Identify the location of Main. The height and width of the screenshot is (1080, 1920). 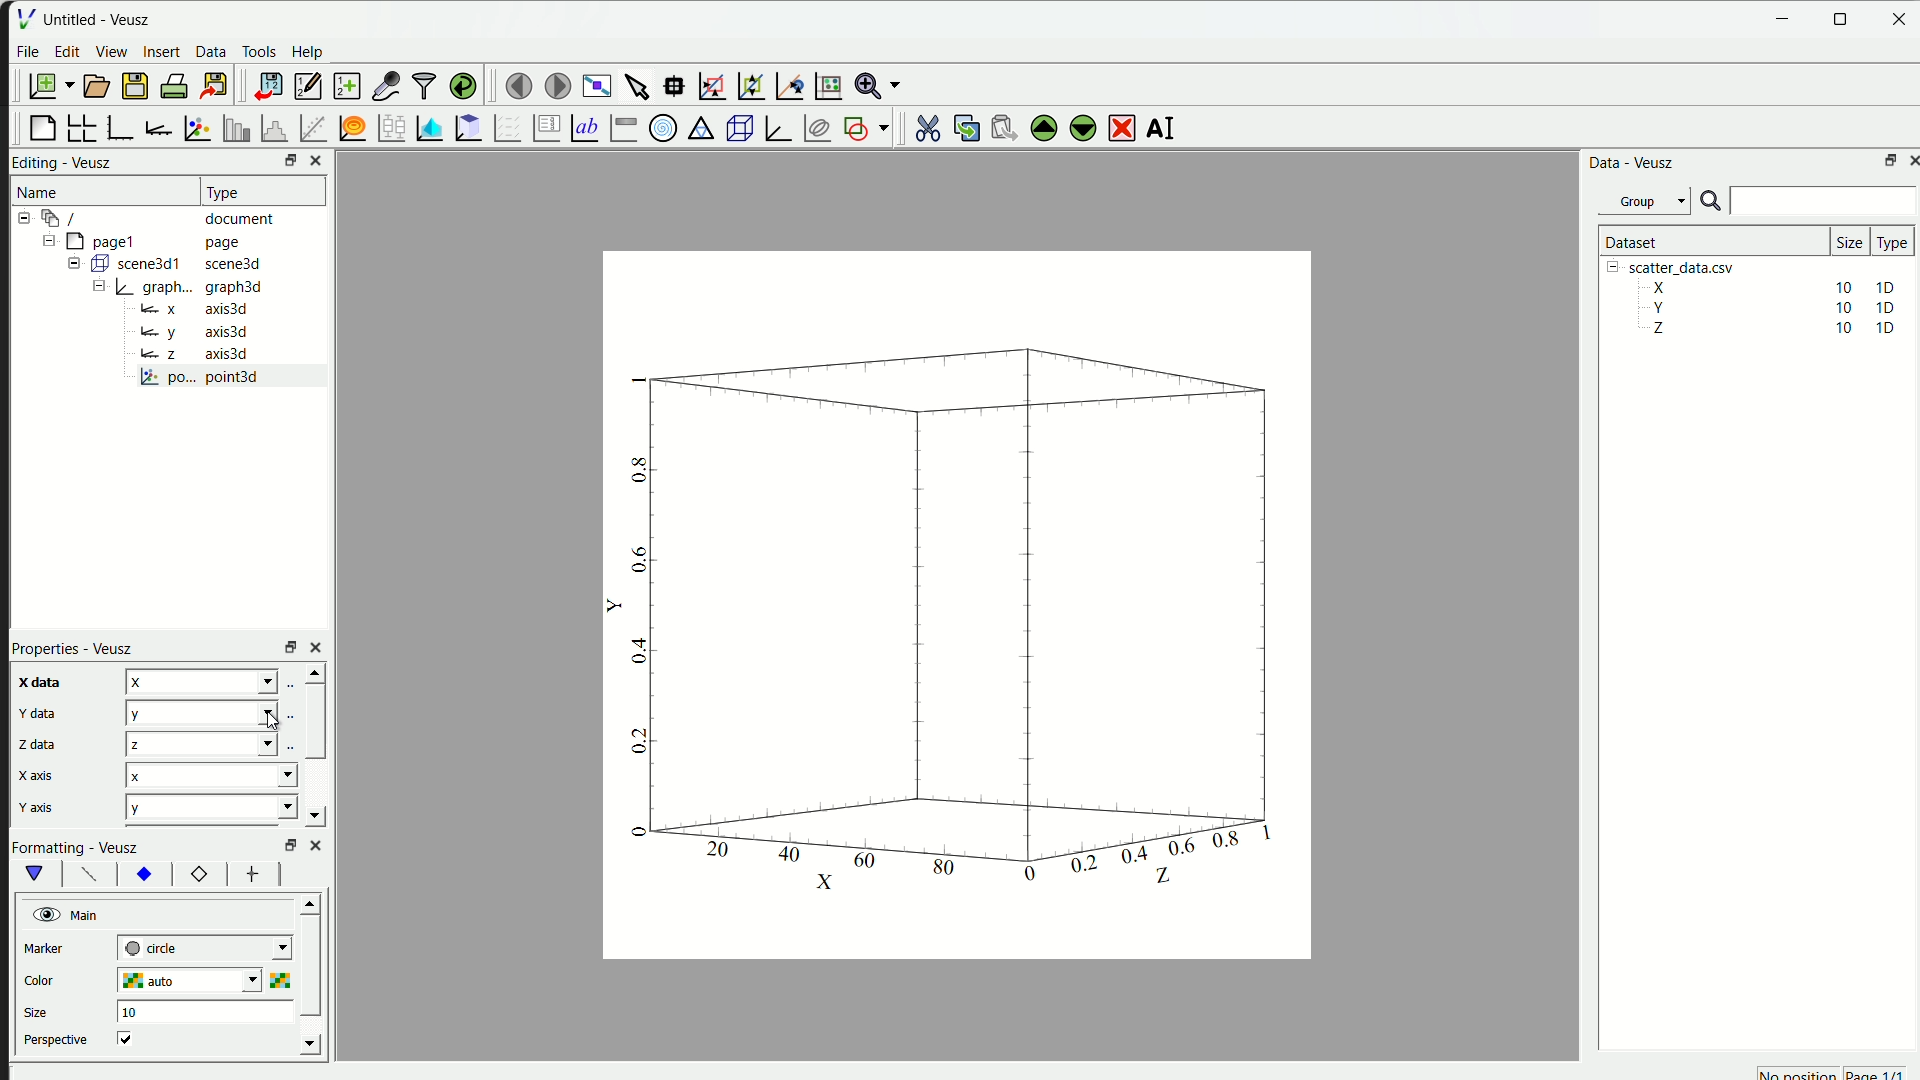
(71, 913).